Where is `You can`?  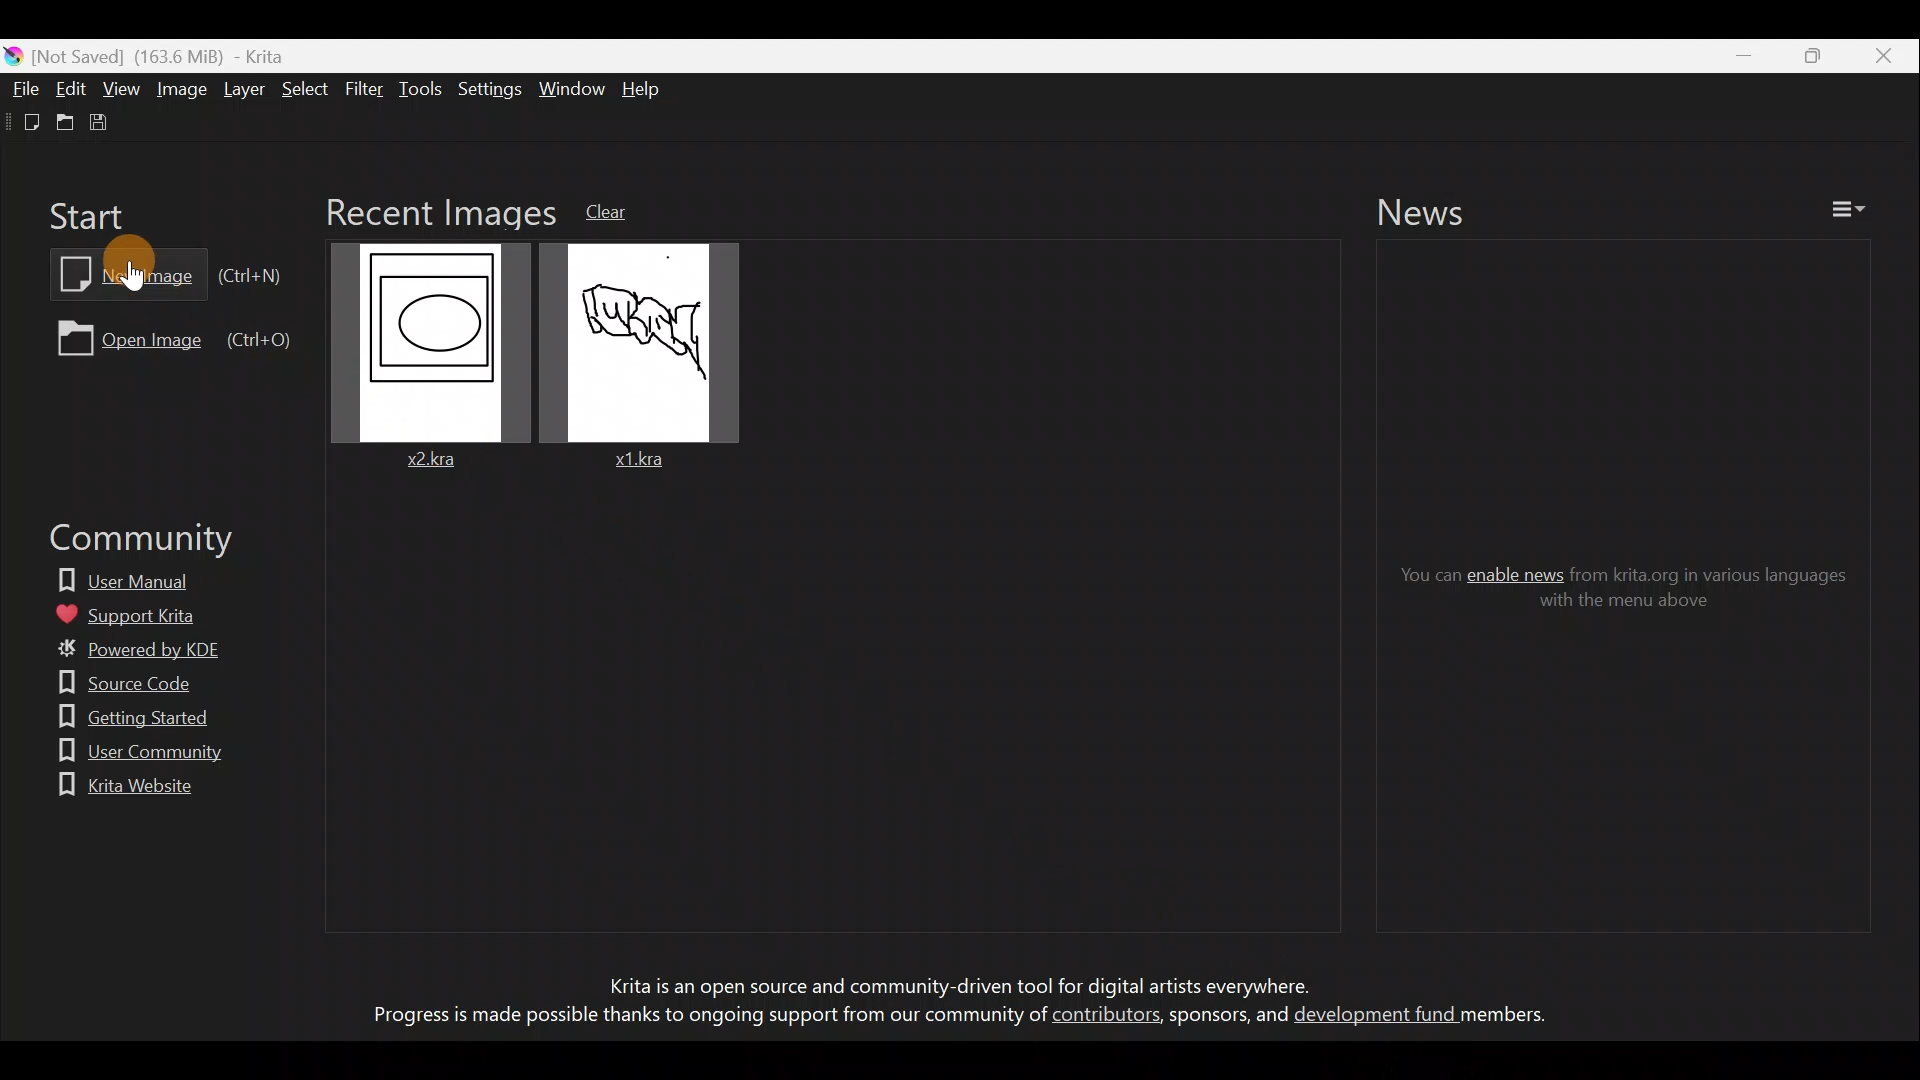 You can is located at coordinates (1416, 575).